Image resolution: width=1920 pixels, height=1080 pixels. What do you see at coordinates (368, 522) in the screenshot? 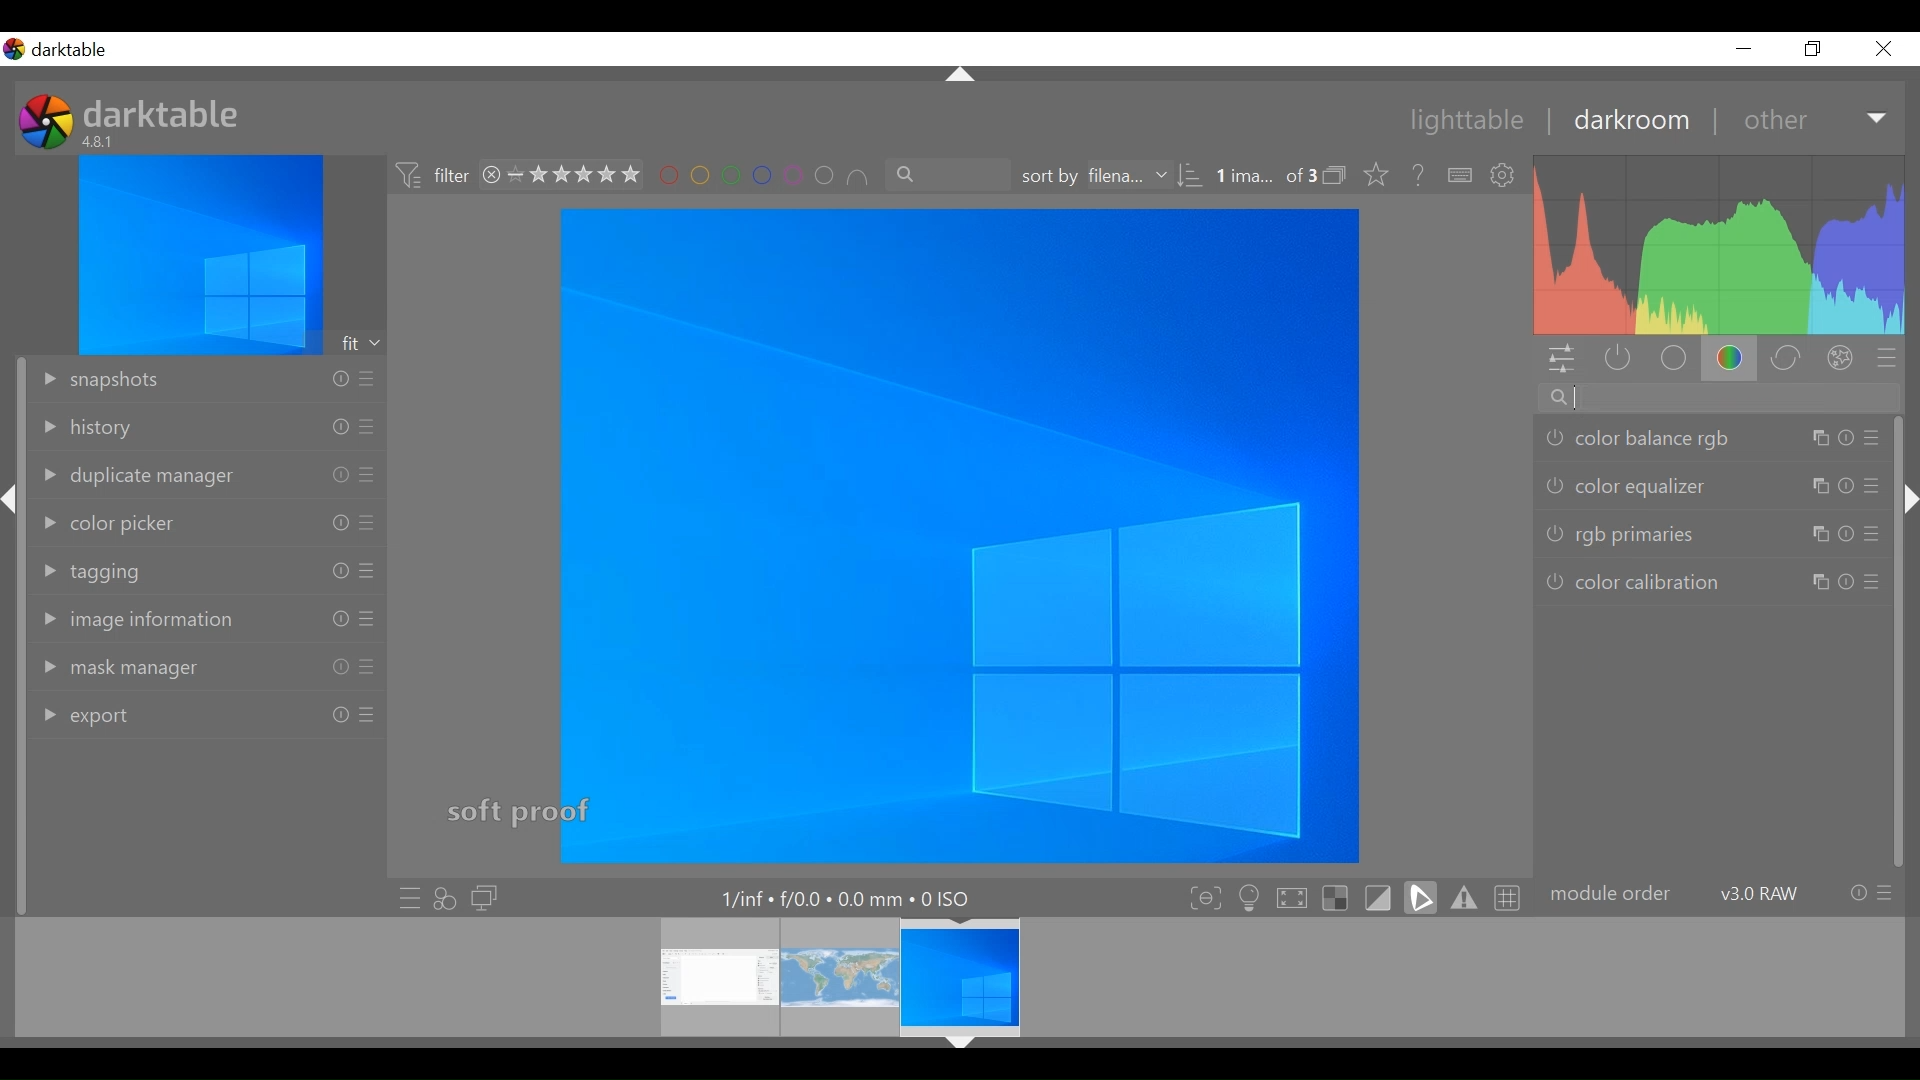
I see `presets` at bounding box center [368, 522].